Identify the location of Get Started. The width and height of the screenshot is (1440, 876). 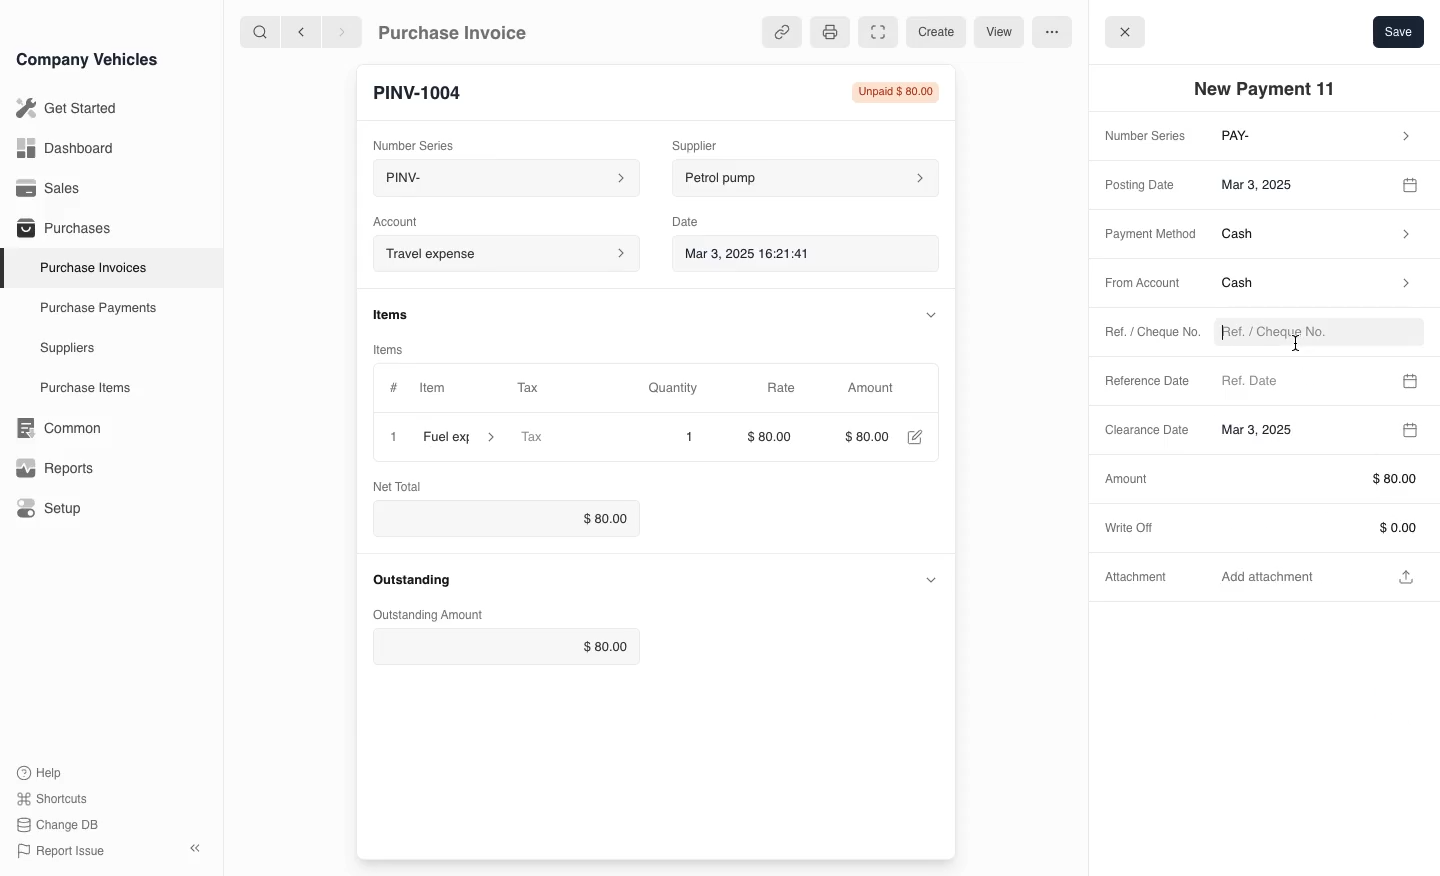
(63, 108).